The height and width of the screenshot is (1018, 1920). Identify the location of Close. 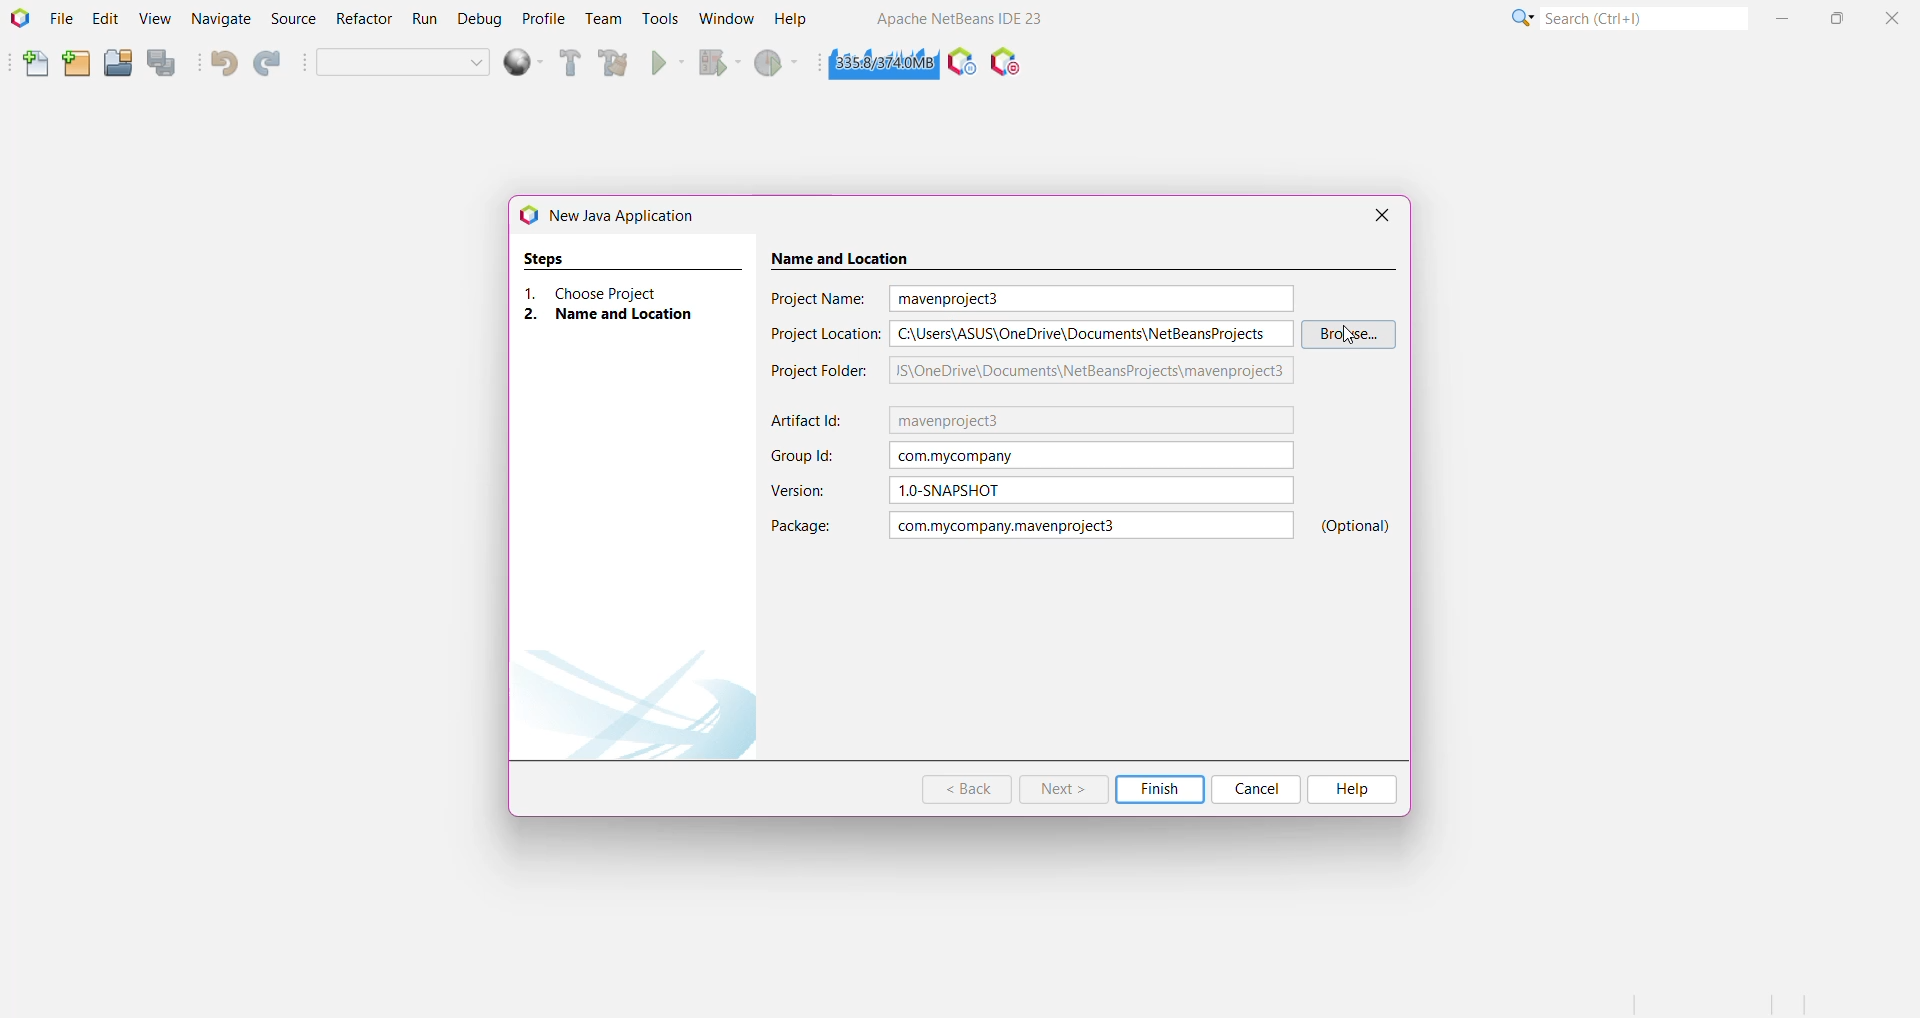
(1891, 20).